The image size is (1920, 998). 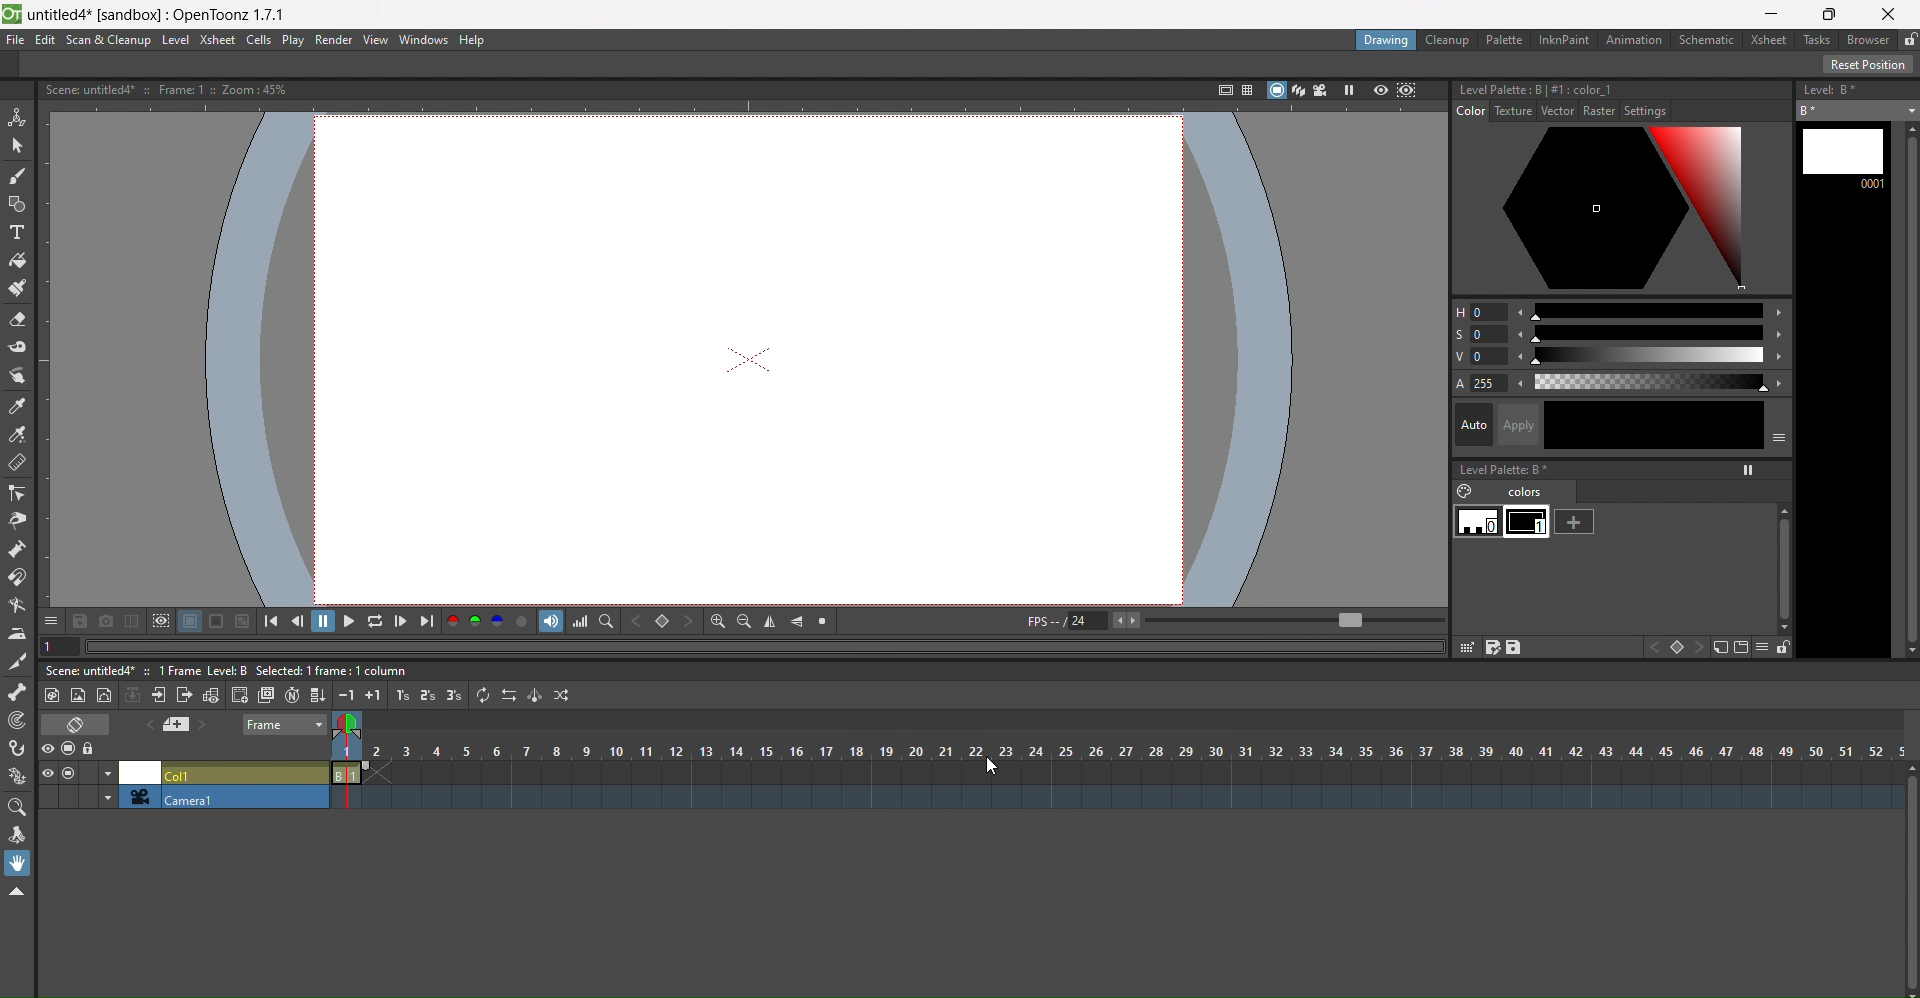 What do you see at coordinates (1575, 521) in the screenshot?
I see `add` at bounding box center [1575, 521].